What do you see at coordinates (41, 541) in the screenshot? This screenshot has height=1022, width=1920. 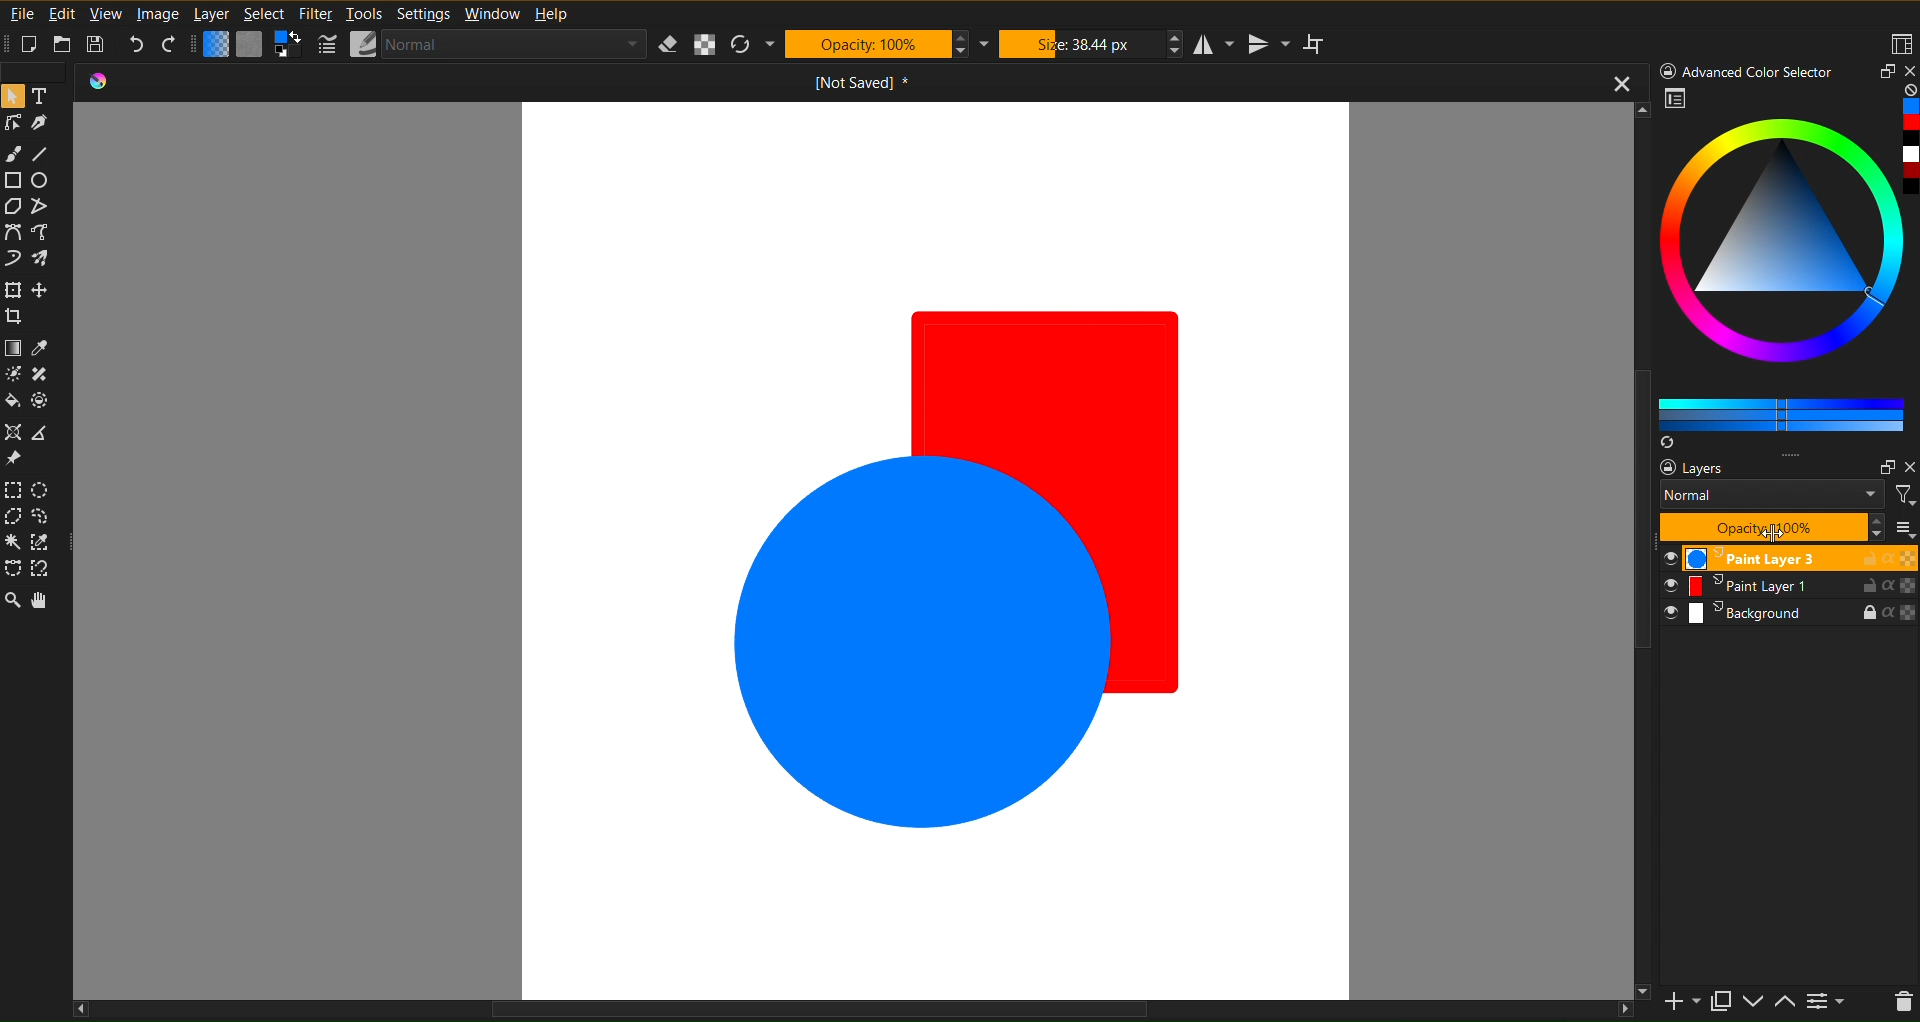 I see `Selection Tool` at bounding box center [41, 541].